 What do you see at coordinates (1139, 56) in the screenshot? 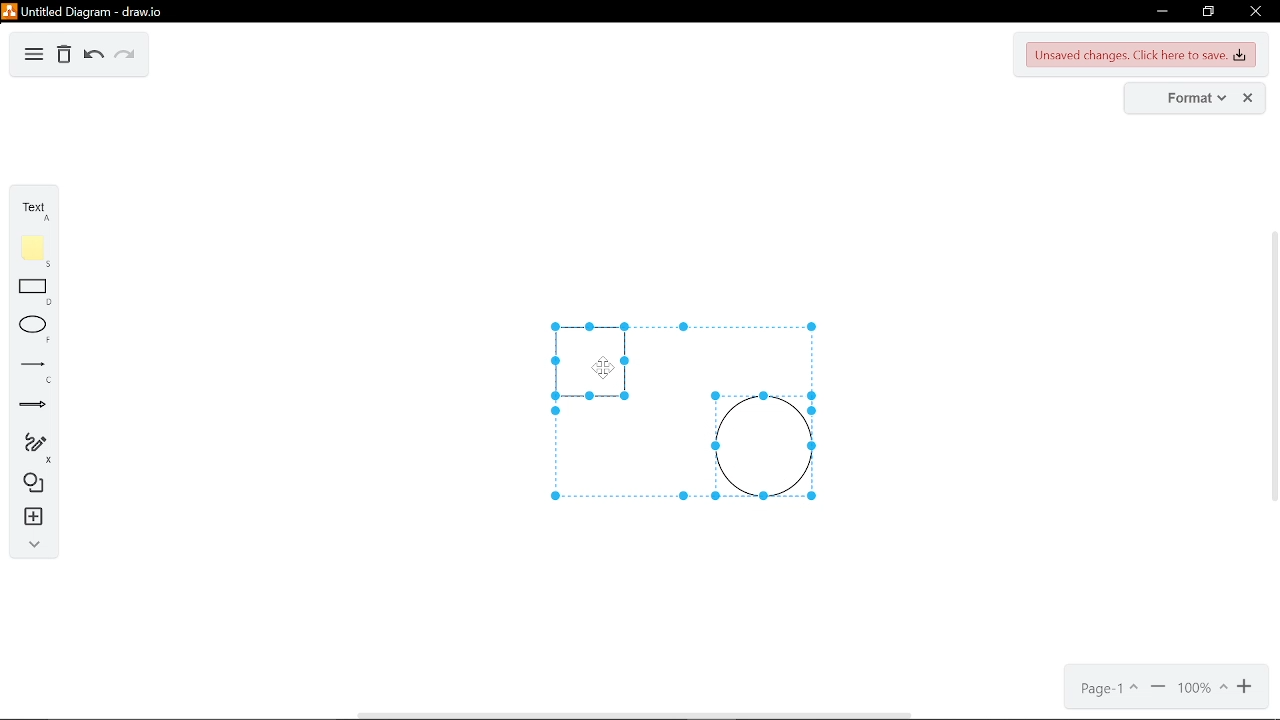
I see `unsaved changes. Click here to save` at bounding box center [1139, 56].